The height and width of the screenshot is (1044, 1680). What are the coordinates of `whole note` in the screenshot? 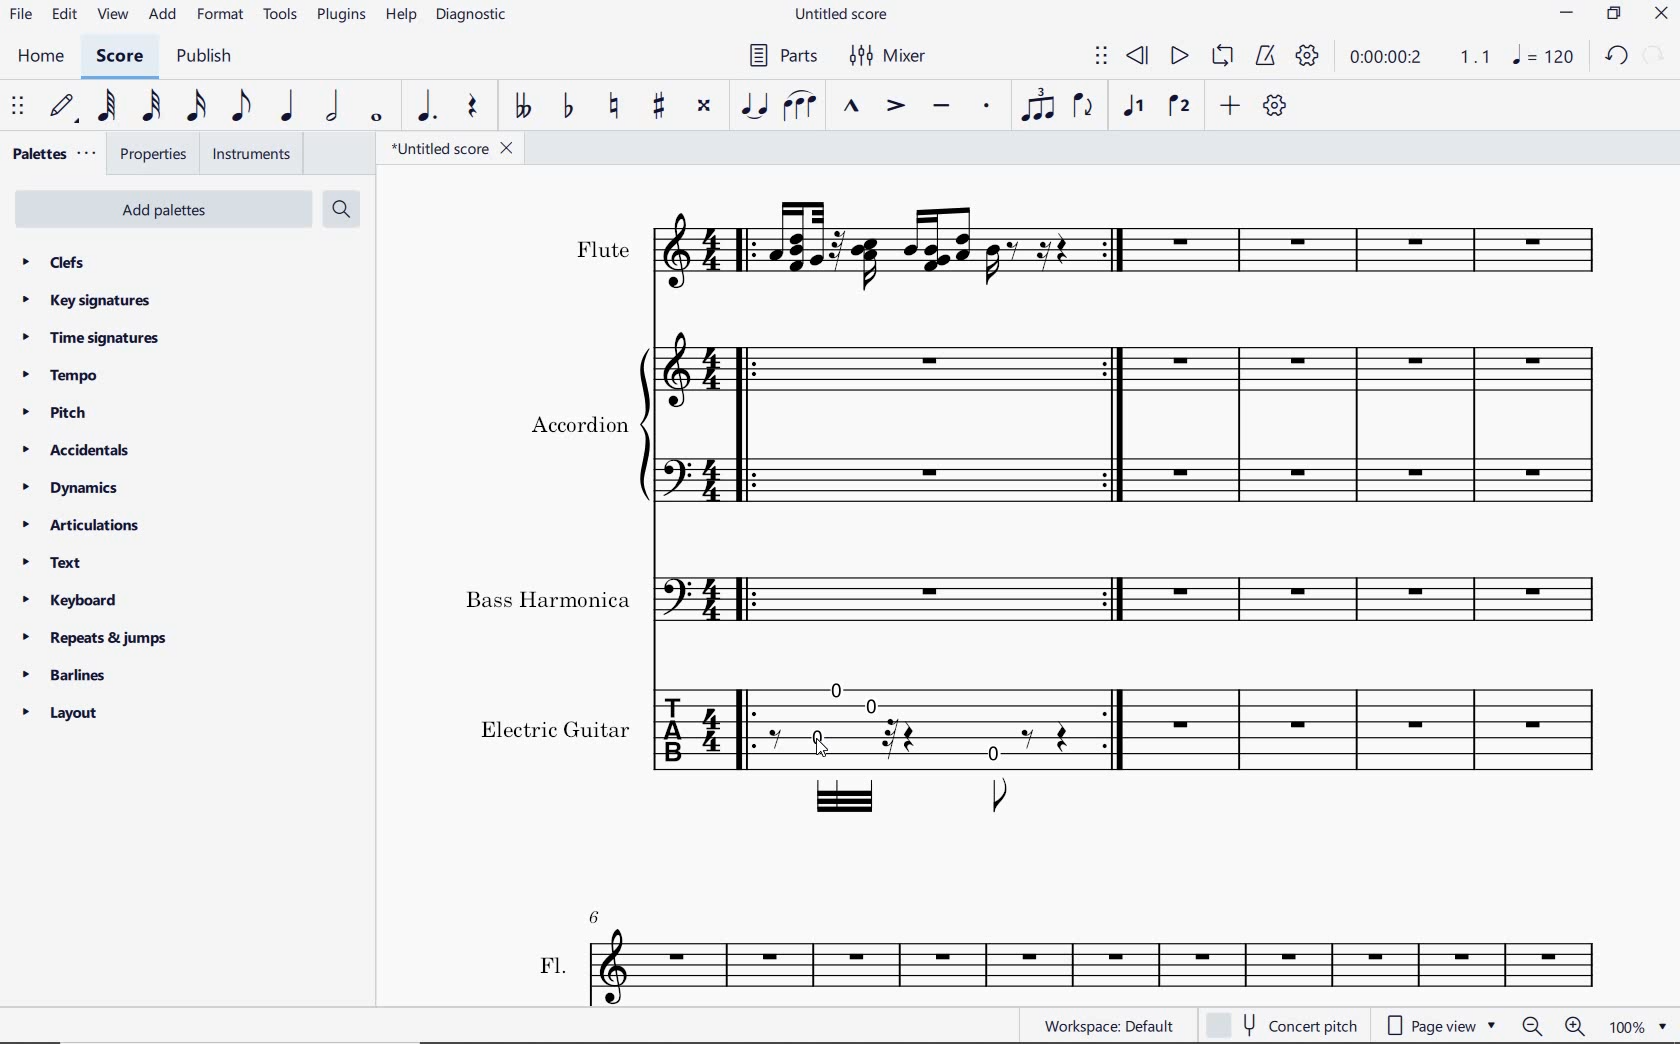 It's located at (377, 116).